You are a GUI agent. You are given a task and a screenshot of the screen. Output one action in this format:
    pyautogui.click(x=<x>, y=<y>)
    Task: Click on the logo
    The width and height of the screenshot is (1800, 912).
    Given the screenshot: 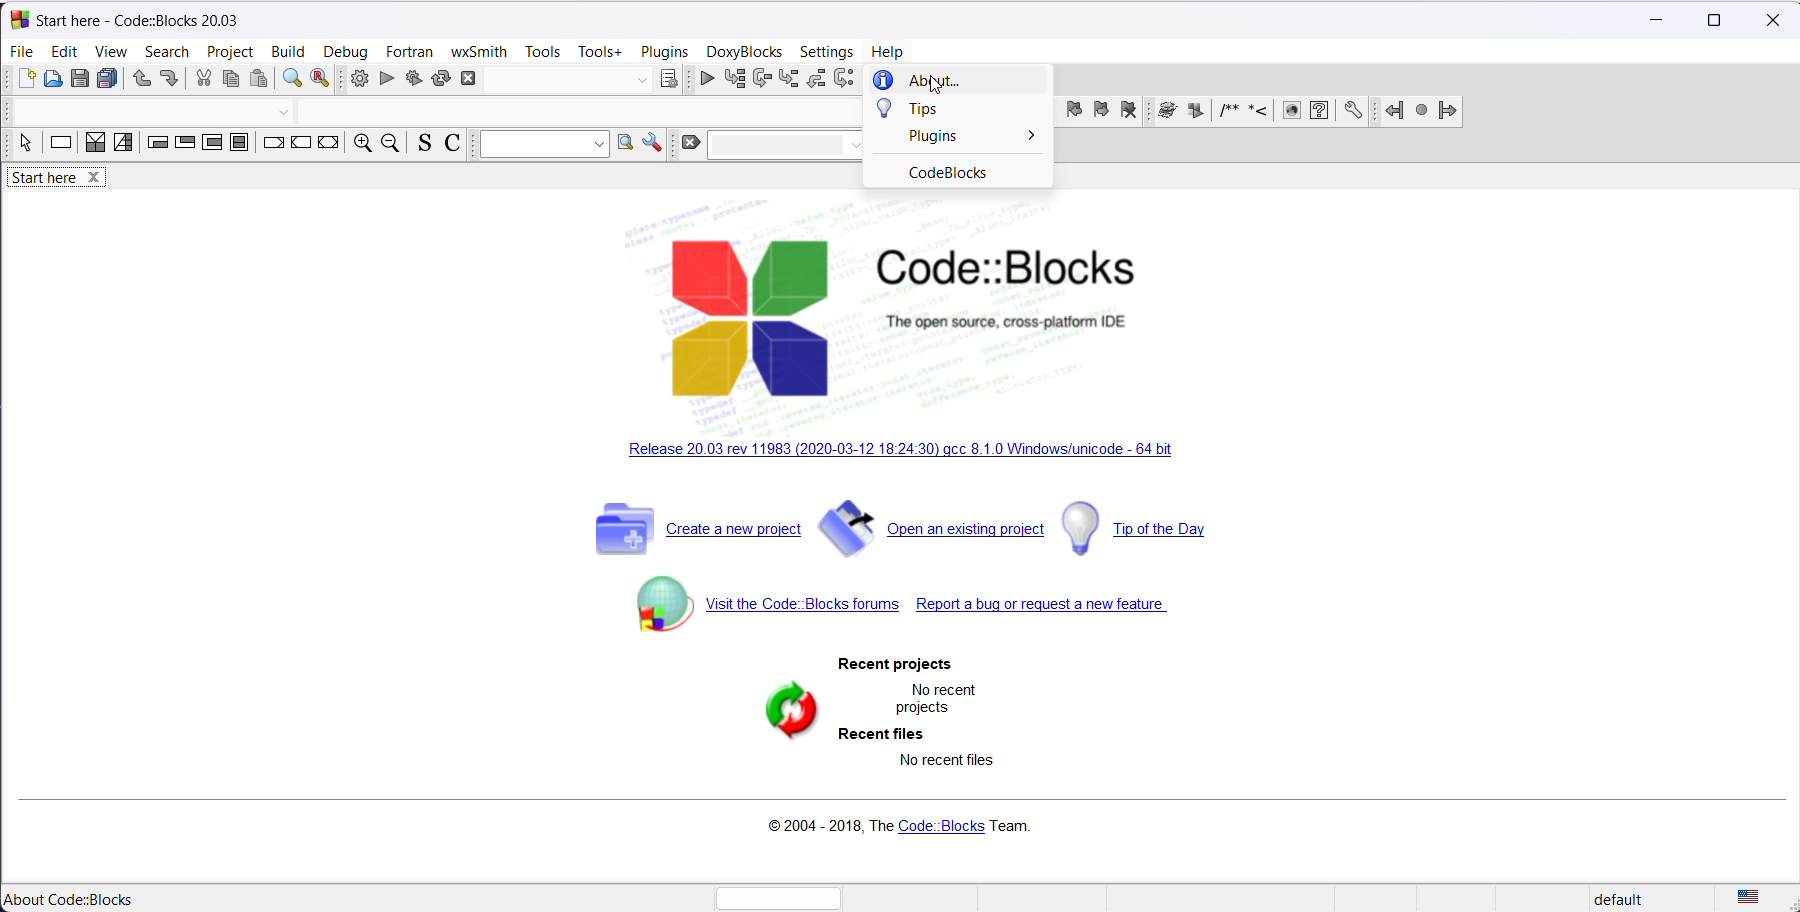 What is the action you would take?
    pyautogui.click(x=914, y=319)
    